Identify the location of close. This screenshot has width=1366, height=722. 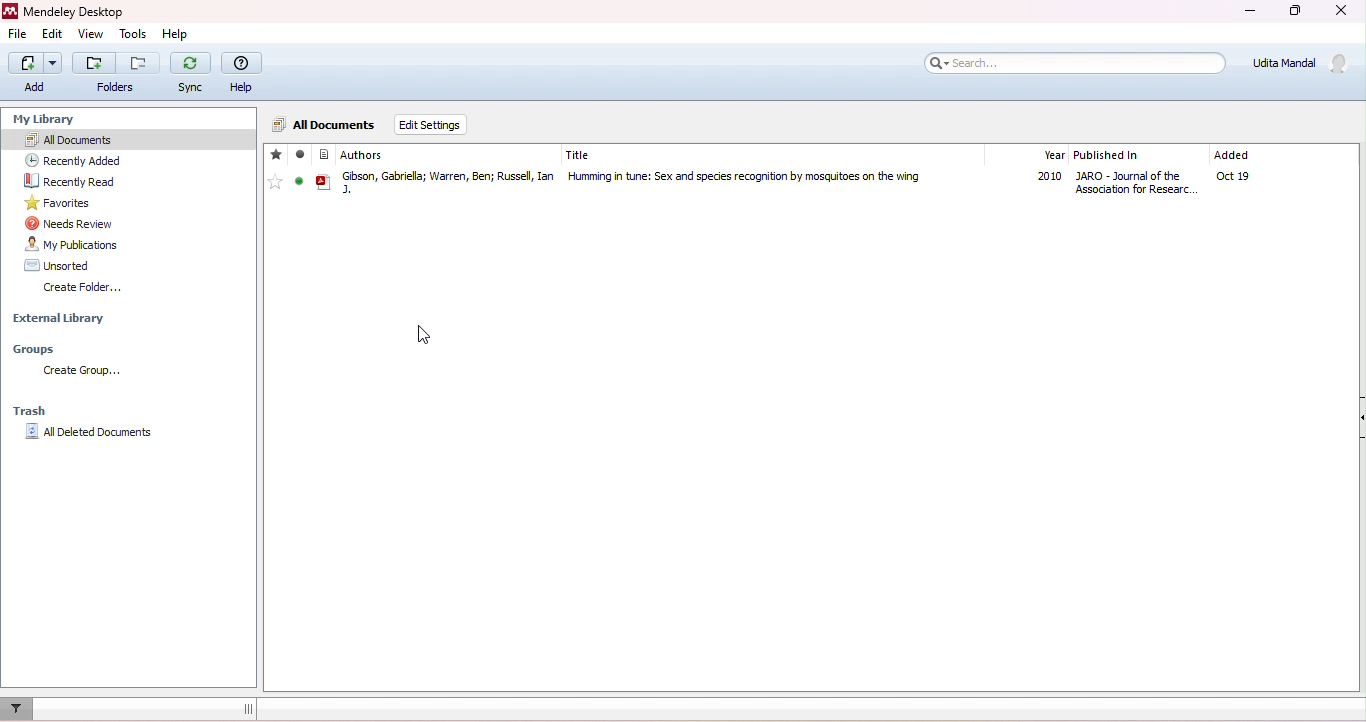
(1339, 11).